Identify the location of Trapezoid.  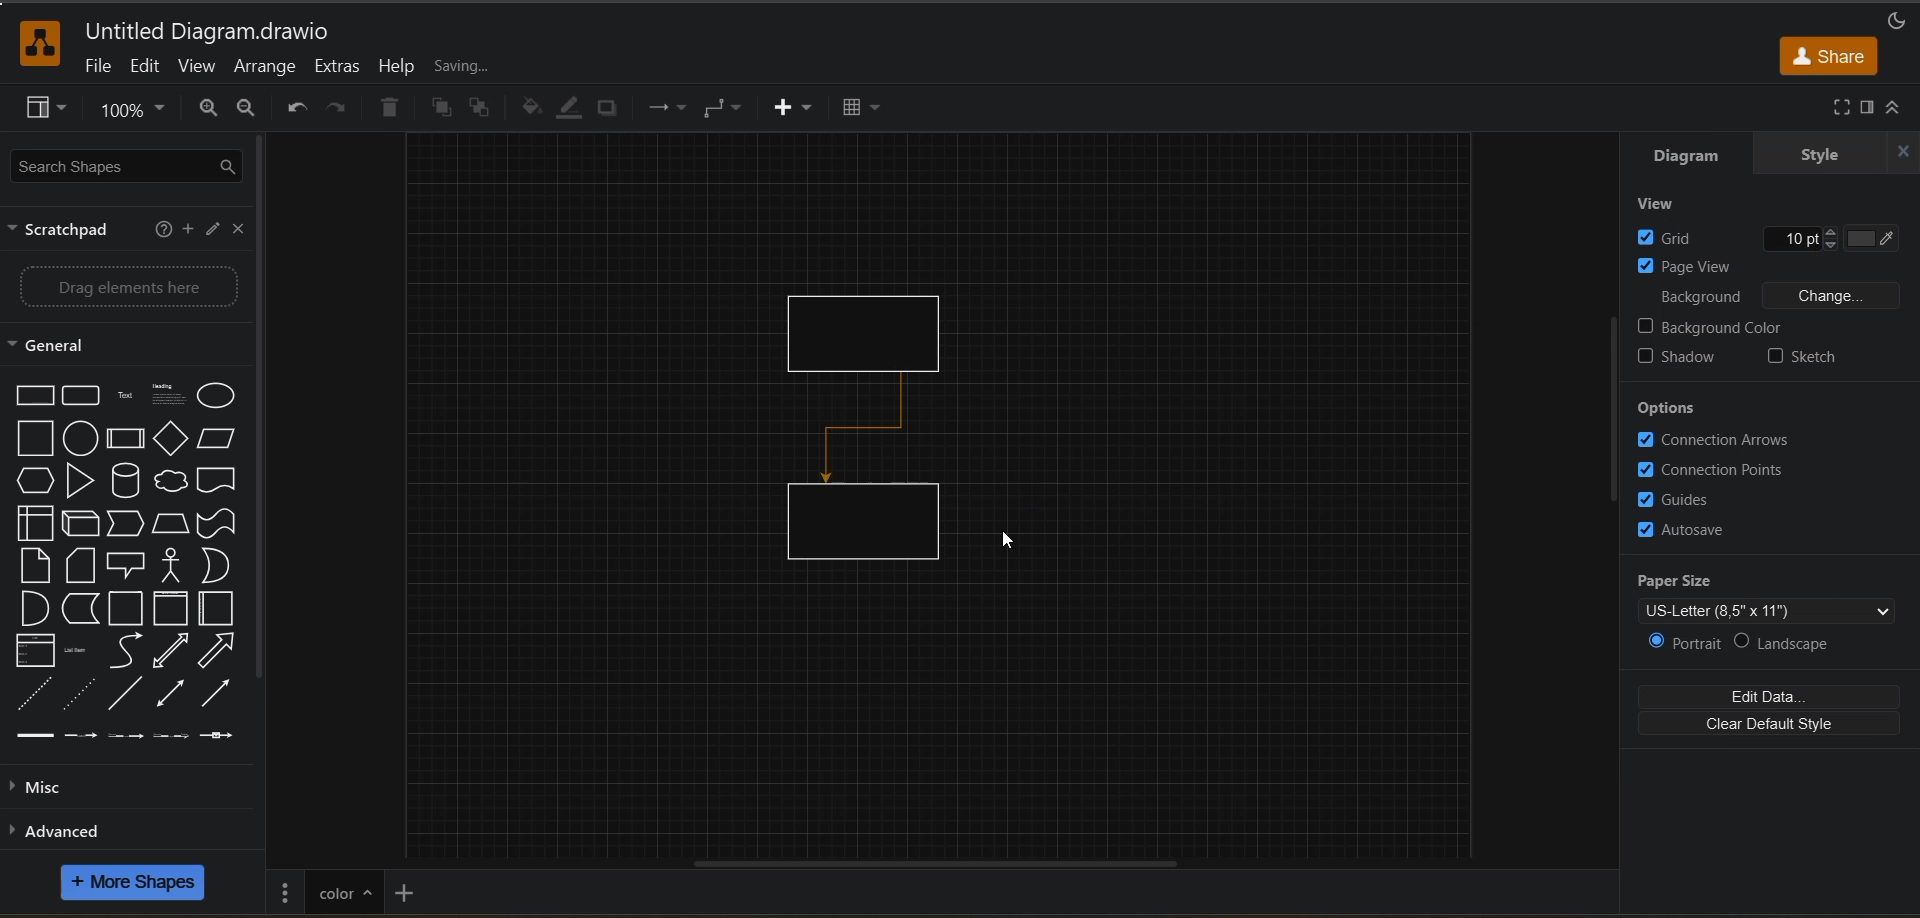
(173, 525).